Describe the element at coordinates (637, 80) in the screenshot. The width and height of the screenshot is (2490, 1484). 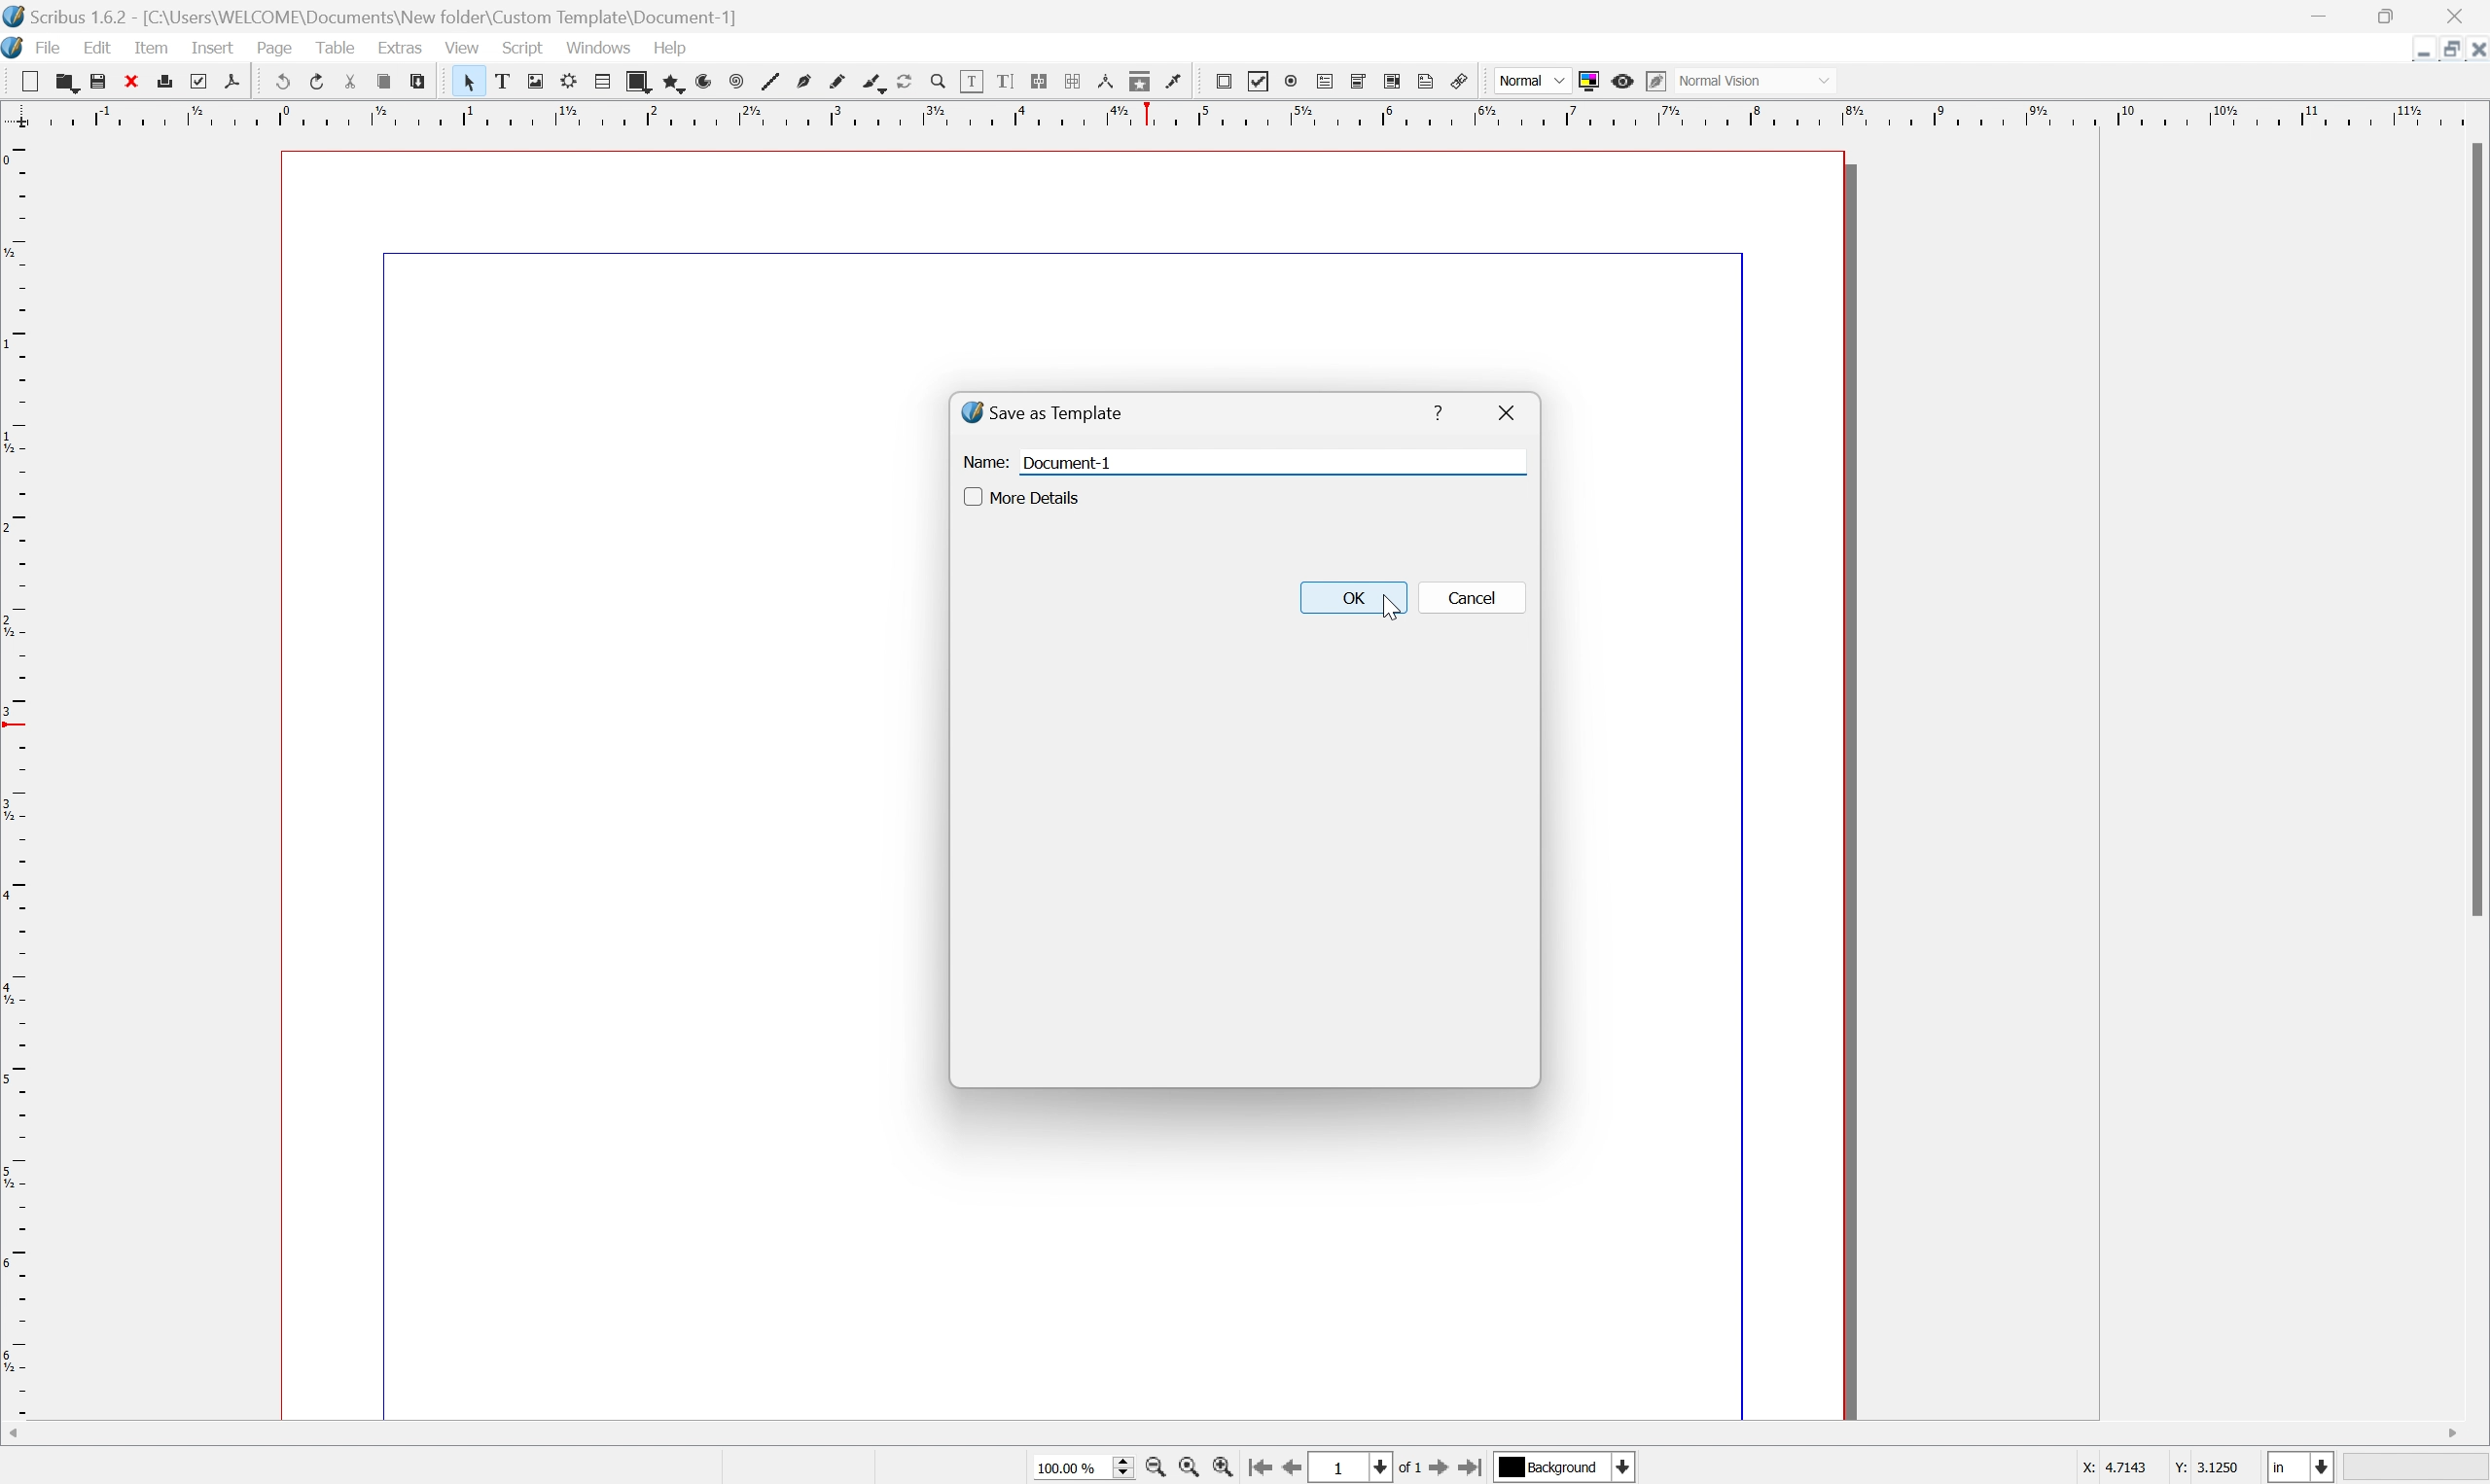
I see `shape` at that location.